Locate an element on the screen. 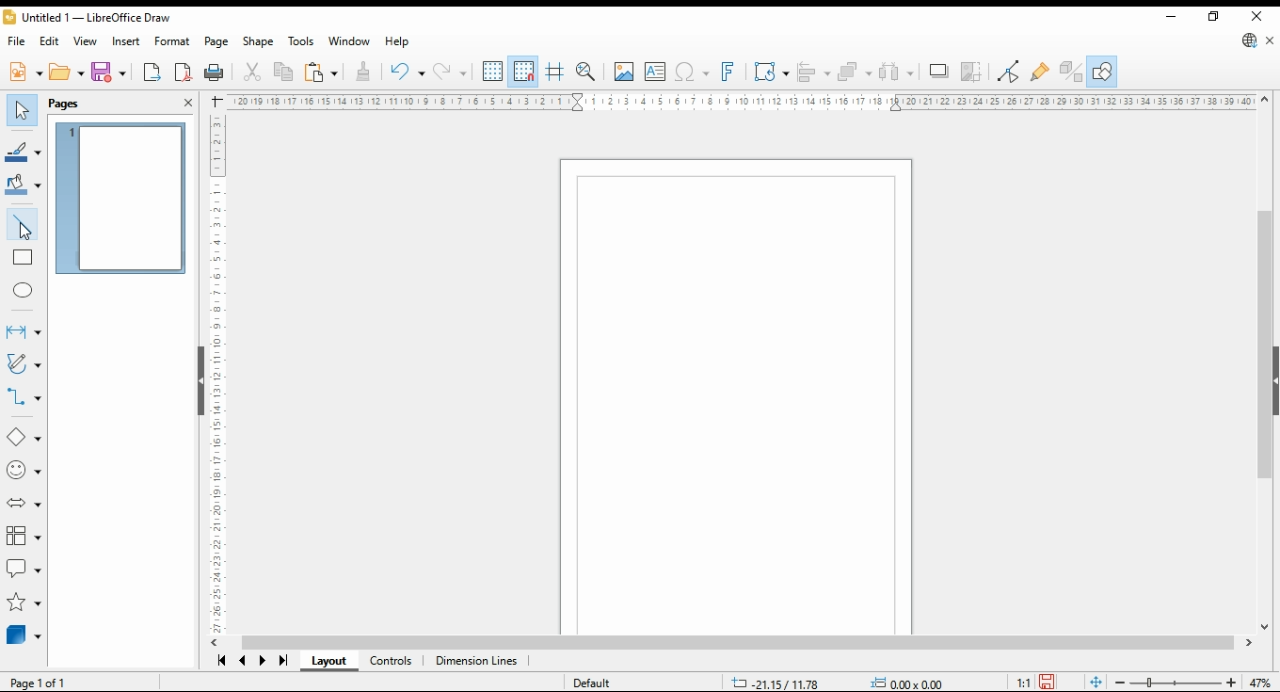 The height and width of the screenshot is (692, 1280). close window is located at coordinates (1254, 17).